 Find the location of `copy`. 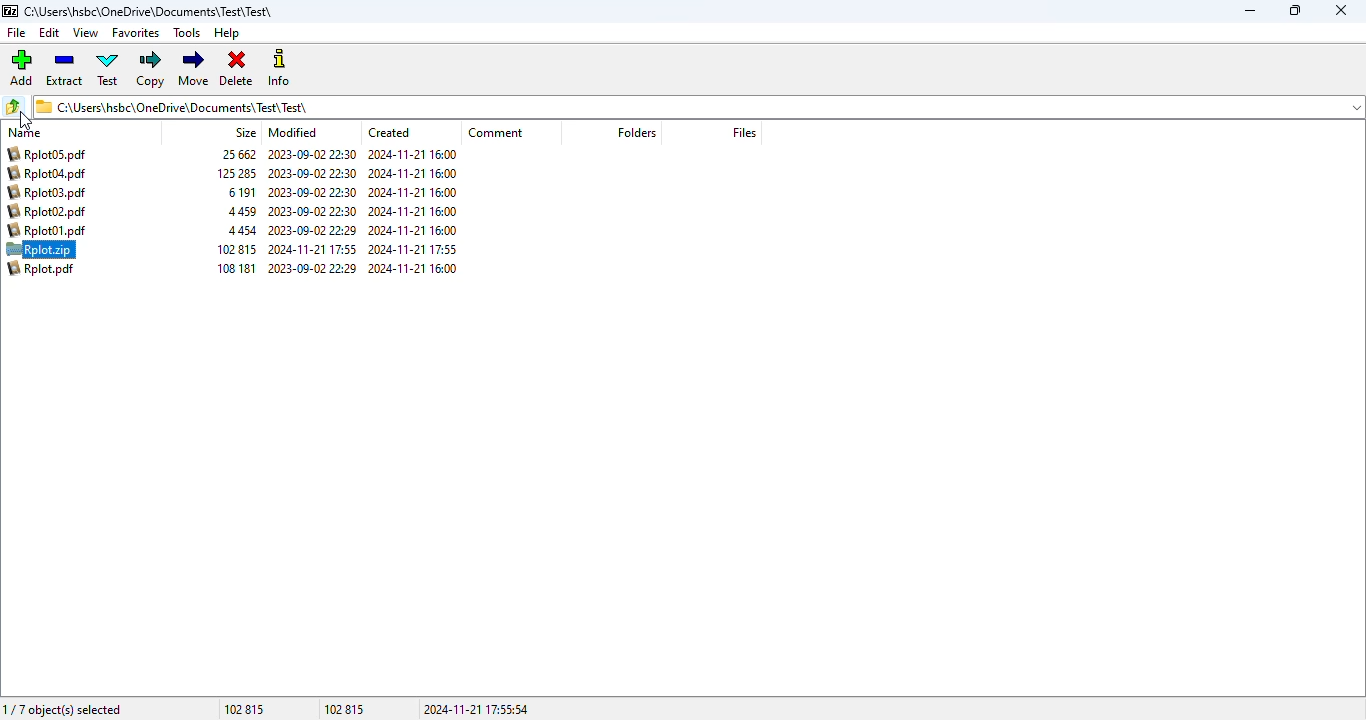

copy is located at coordinates (152, 69).